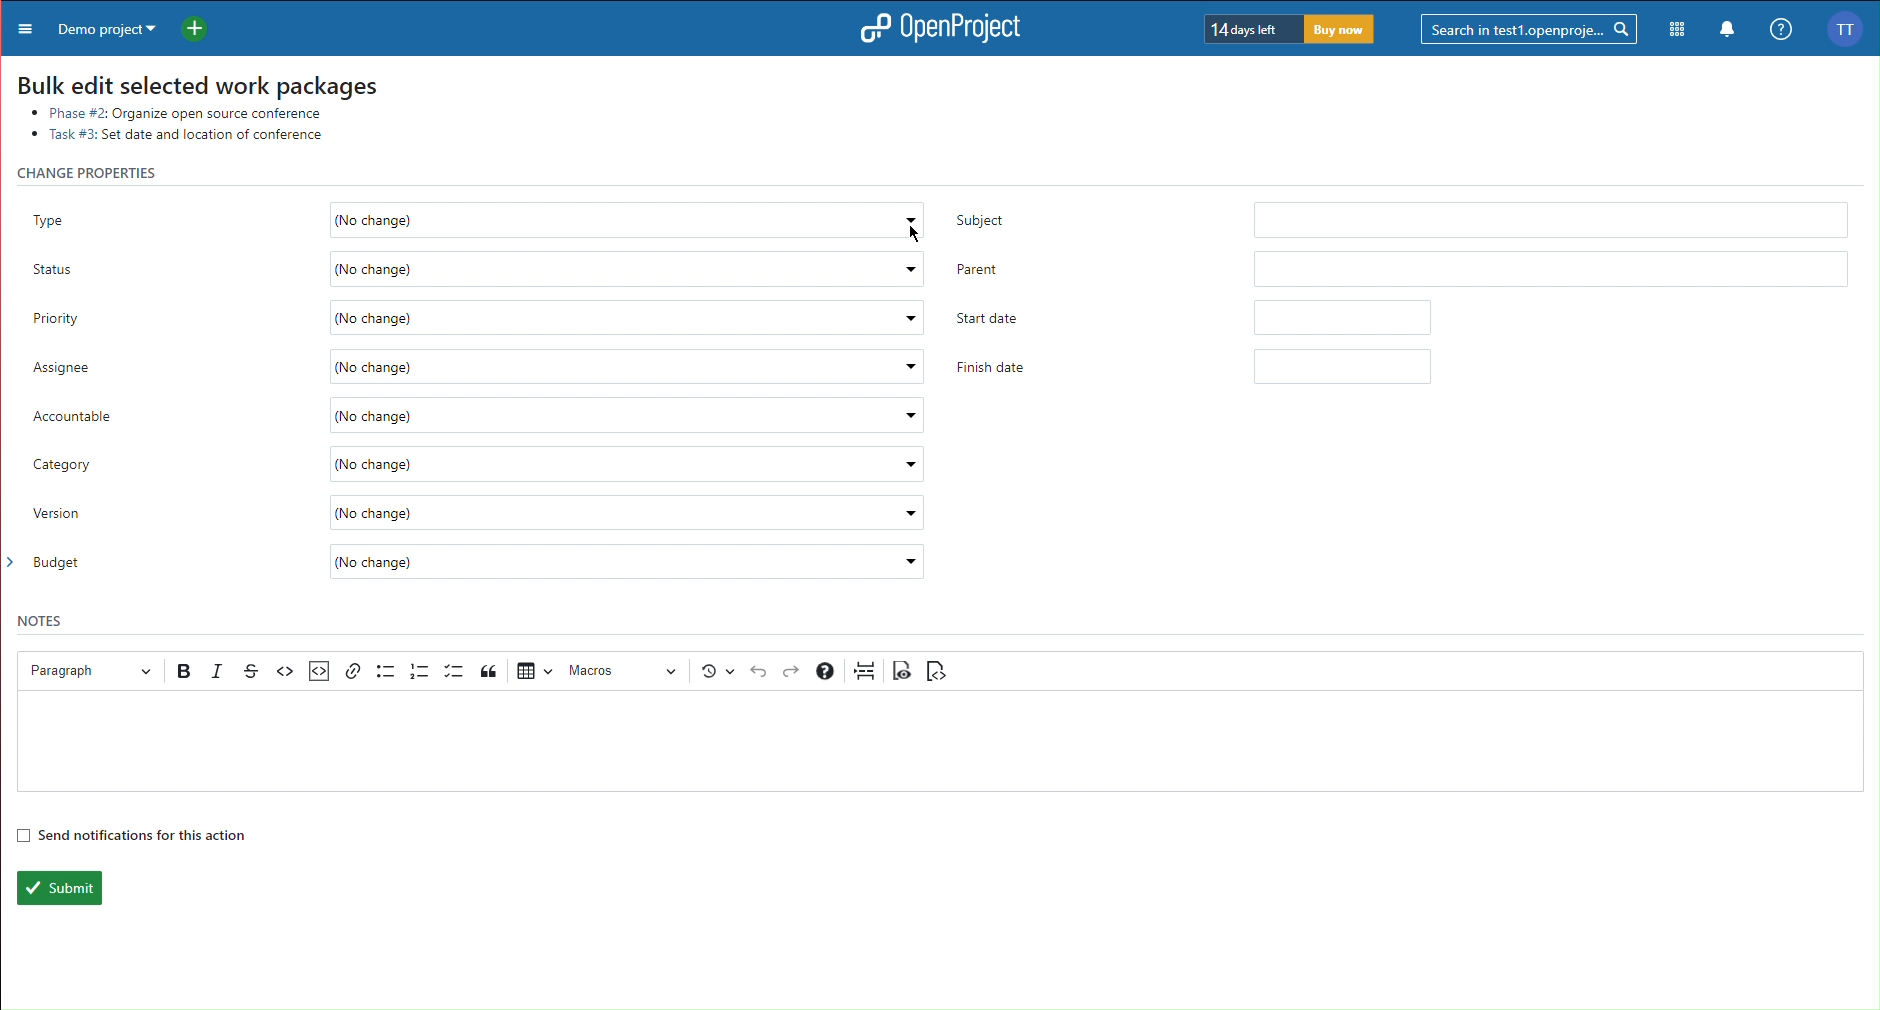 The image size is (1880, 1010). What do you see at coordinates (825, 671) in the screenshot?
I see `Help` at bounding box center [825, 671].